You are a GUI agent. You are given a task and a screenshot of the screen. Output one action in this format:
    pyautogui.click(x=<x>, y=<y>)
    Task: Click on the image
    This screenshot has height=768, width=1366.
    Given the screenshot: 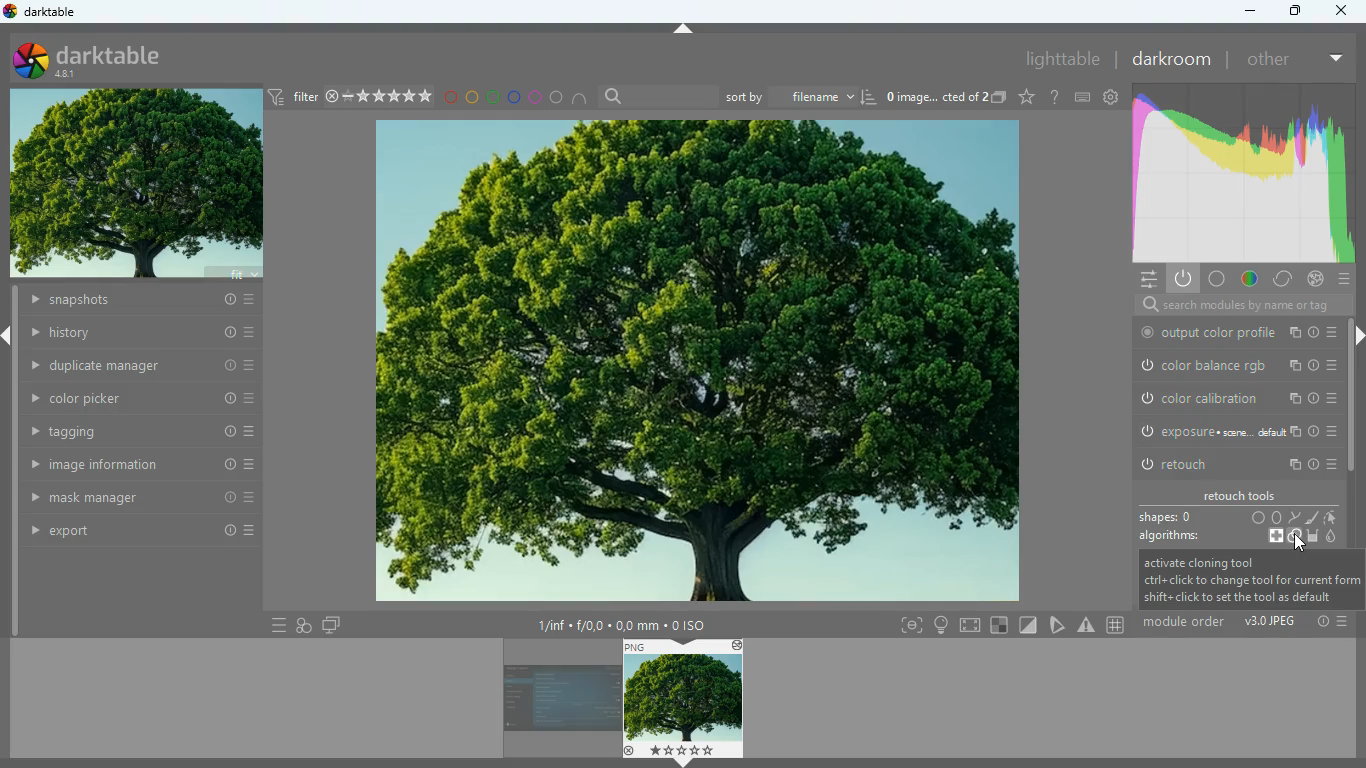 What is the action you would take?
    pyautogui.click(x=696, y=363)
    